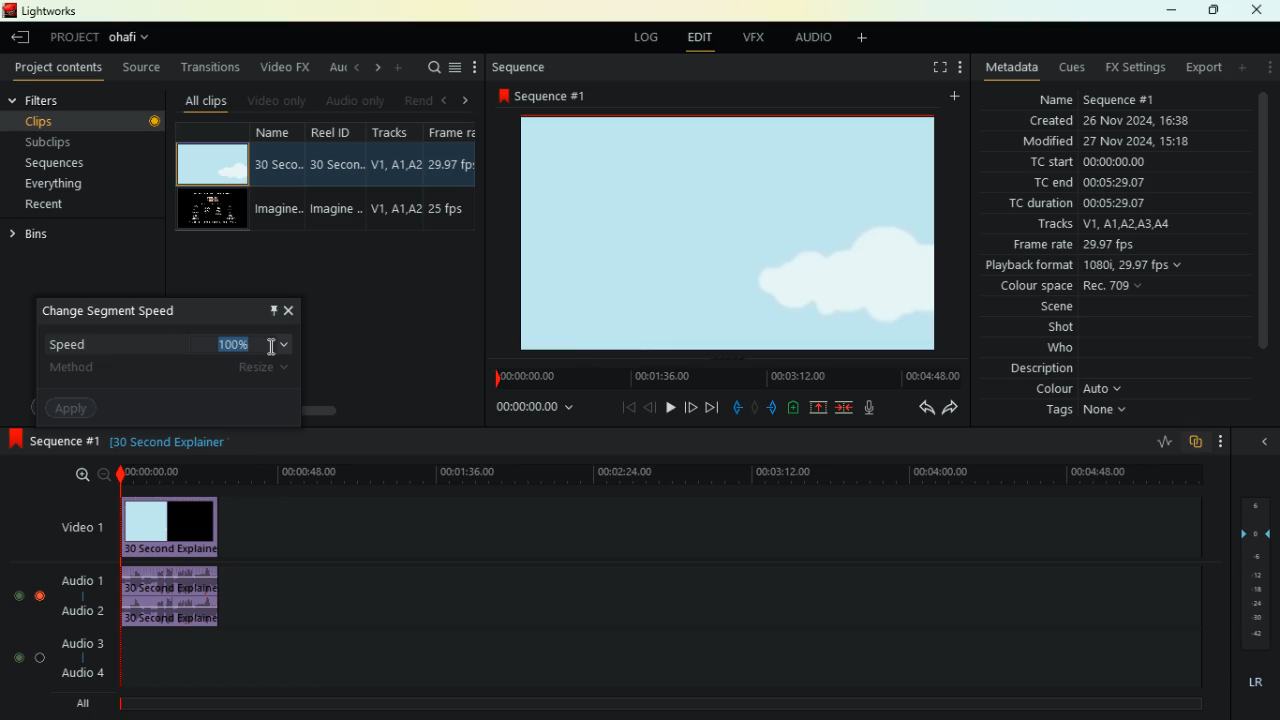 This screenshot has width=1280, height=720. I want to click on hold, so click(754, 406).